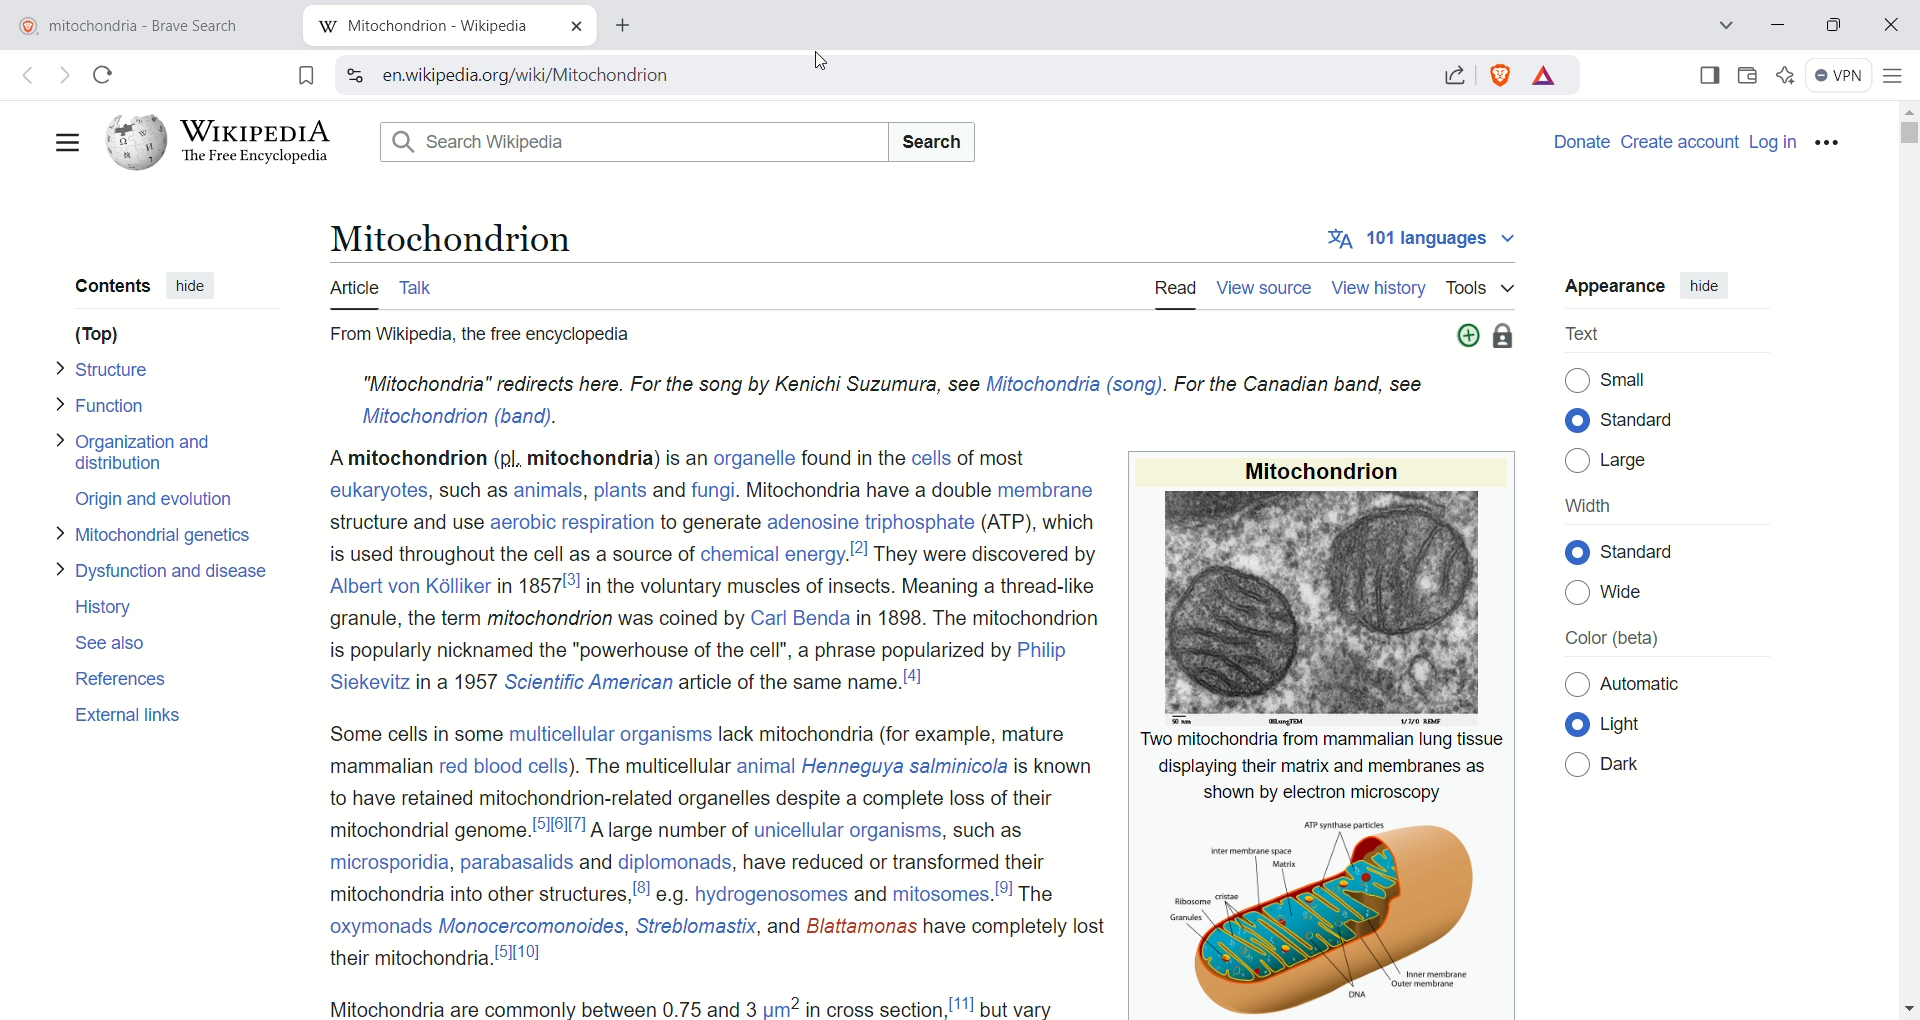 This screenshot has width=1920, height=1020. Describe the element at coordinates (130, 678) in the screenshot. I see `References` at that location.